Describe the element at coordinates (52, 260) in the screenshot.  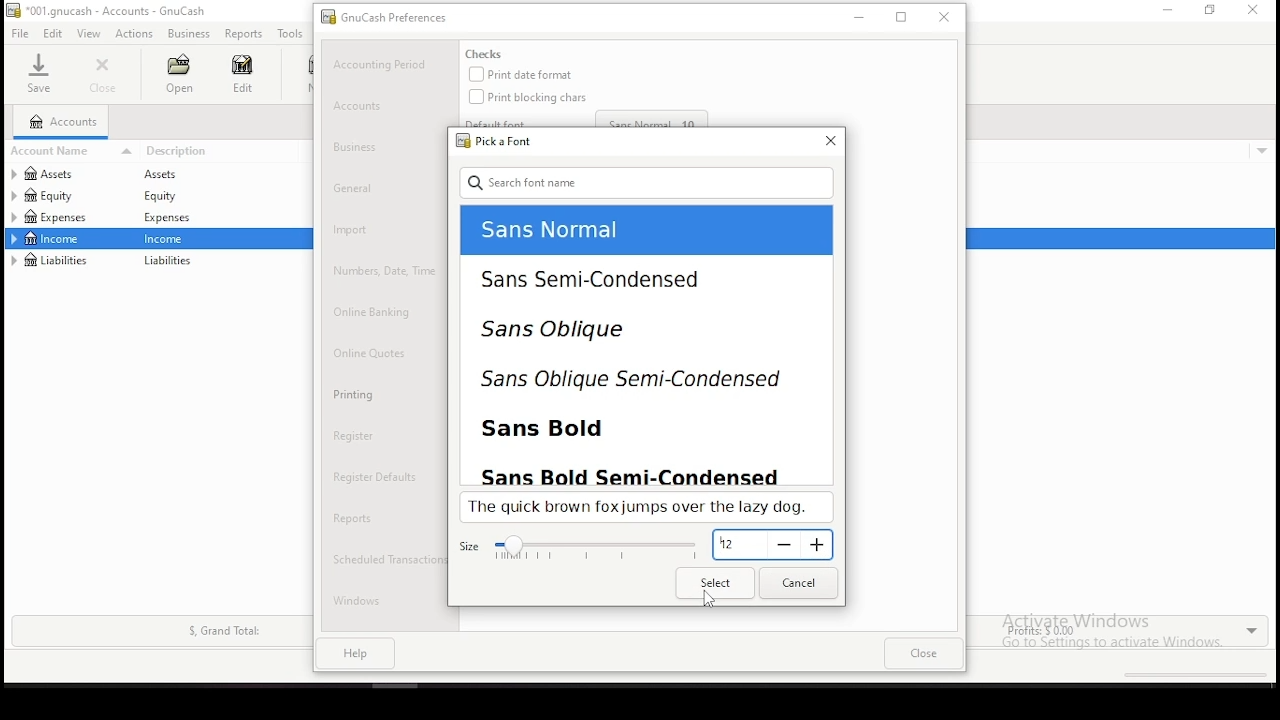
I see `liabilities` at that location.